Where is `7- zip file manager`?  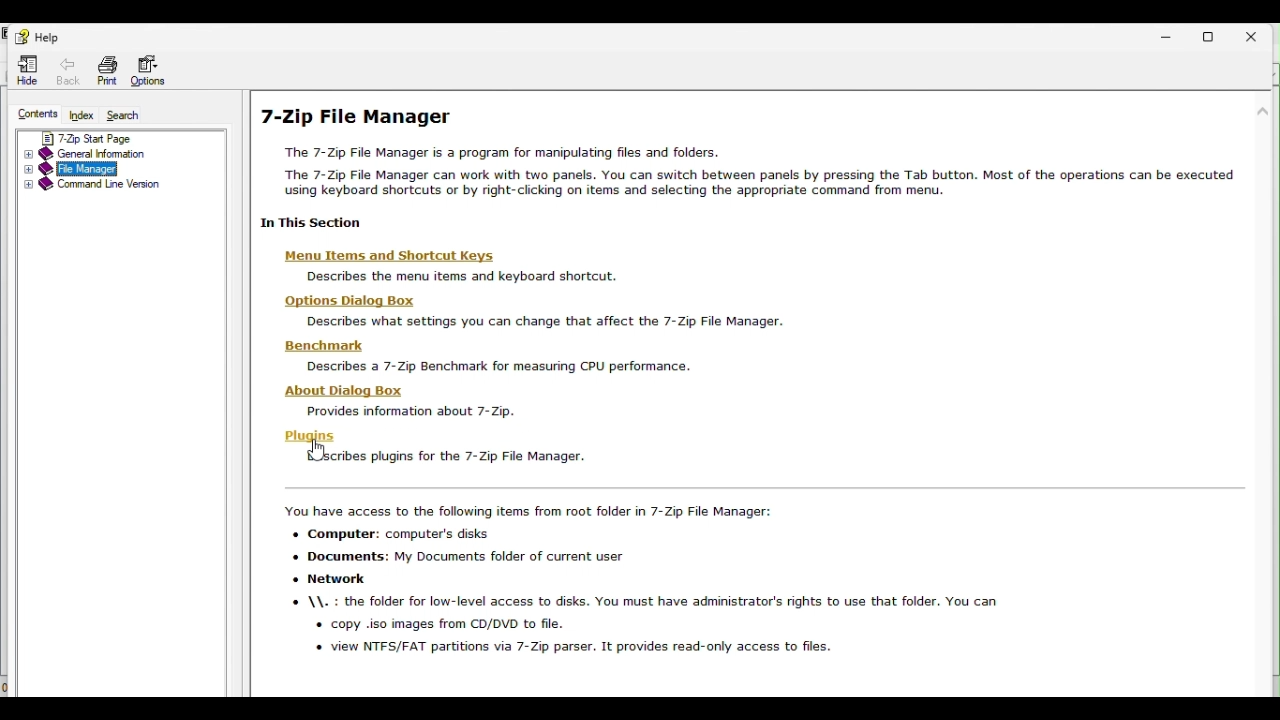
7- zip file manager is located at coordinates (374, 118).